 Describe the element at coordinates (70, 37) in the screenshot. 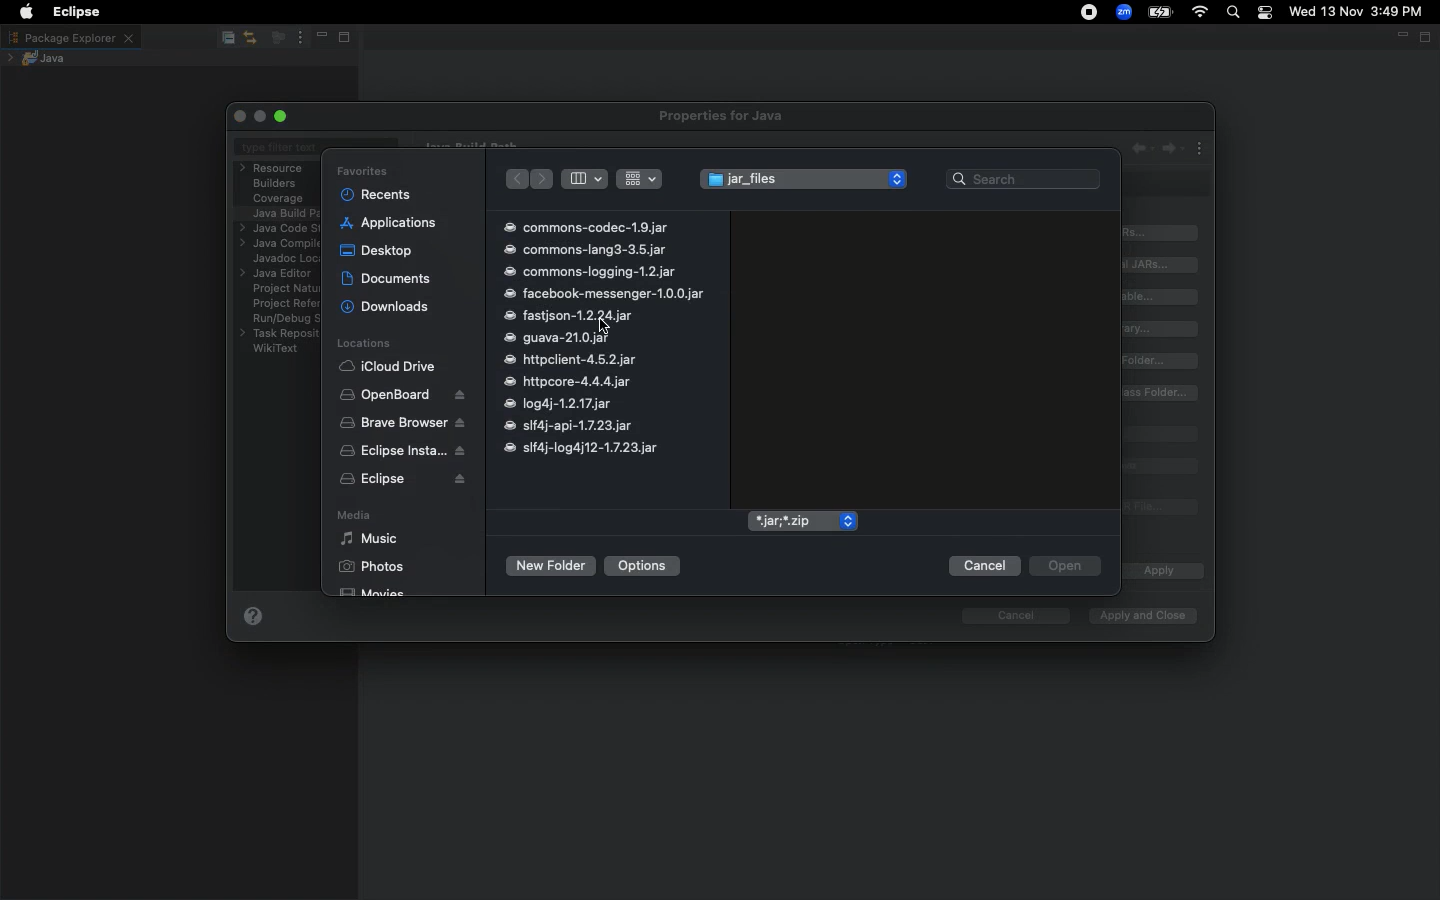

I see `Package explorer` at that location.